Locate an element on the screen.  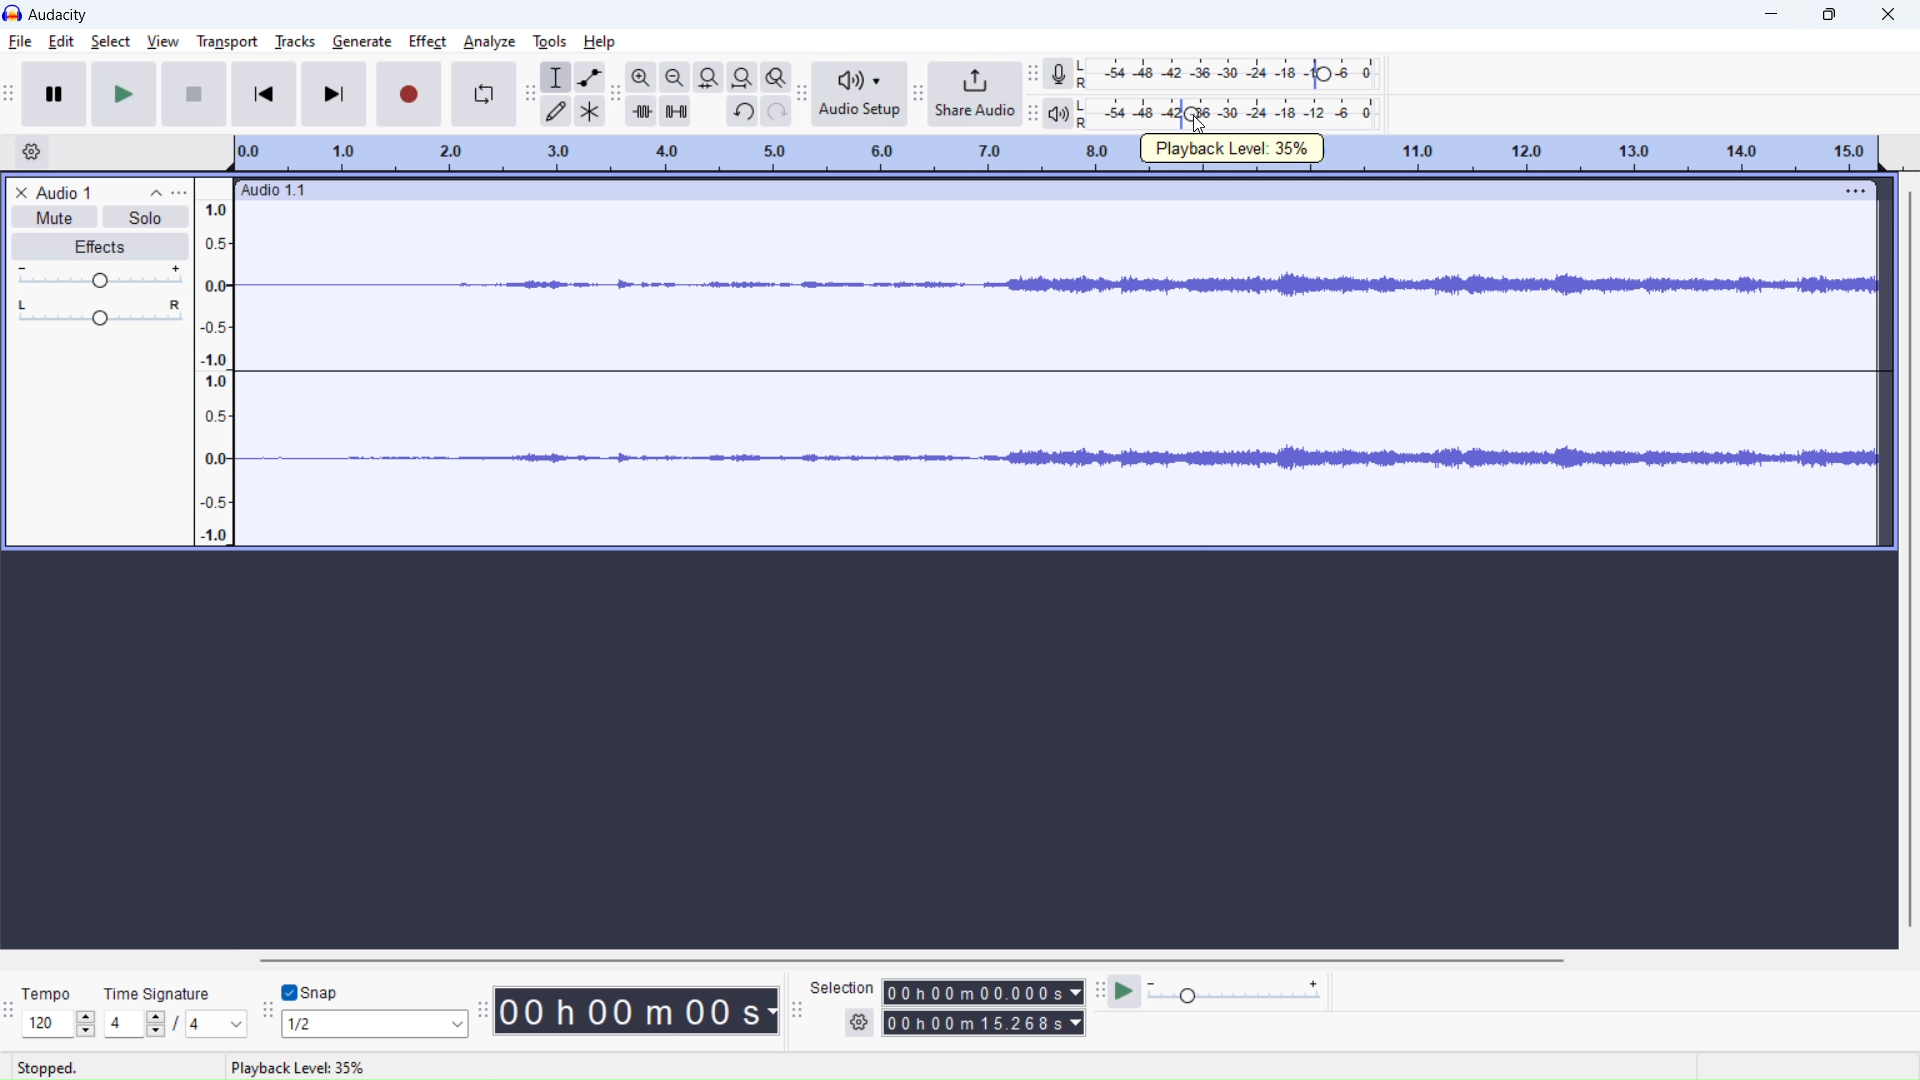
time signature toolbar is located at coordinates (9, 1006).